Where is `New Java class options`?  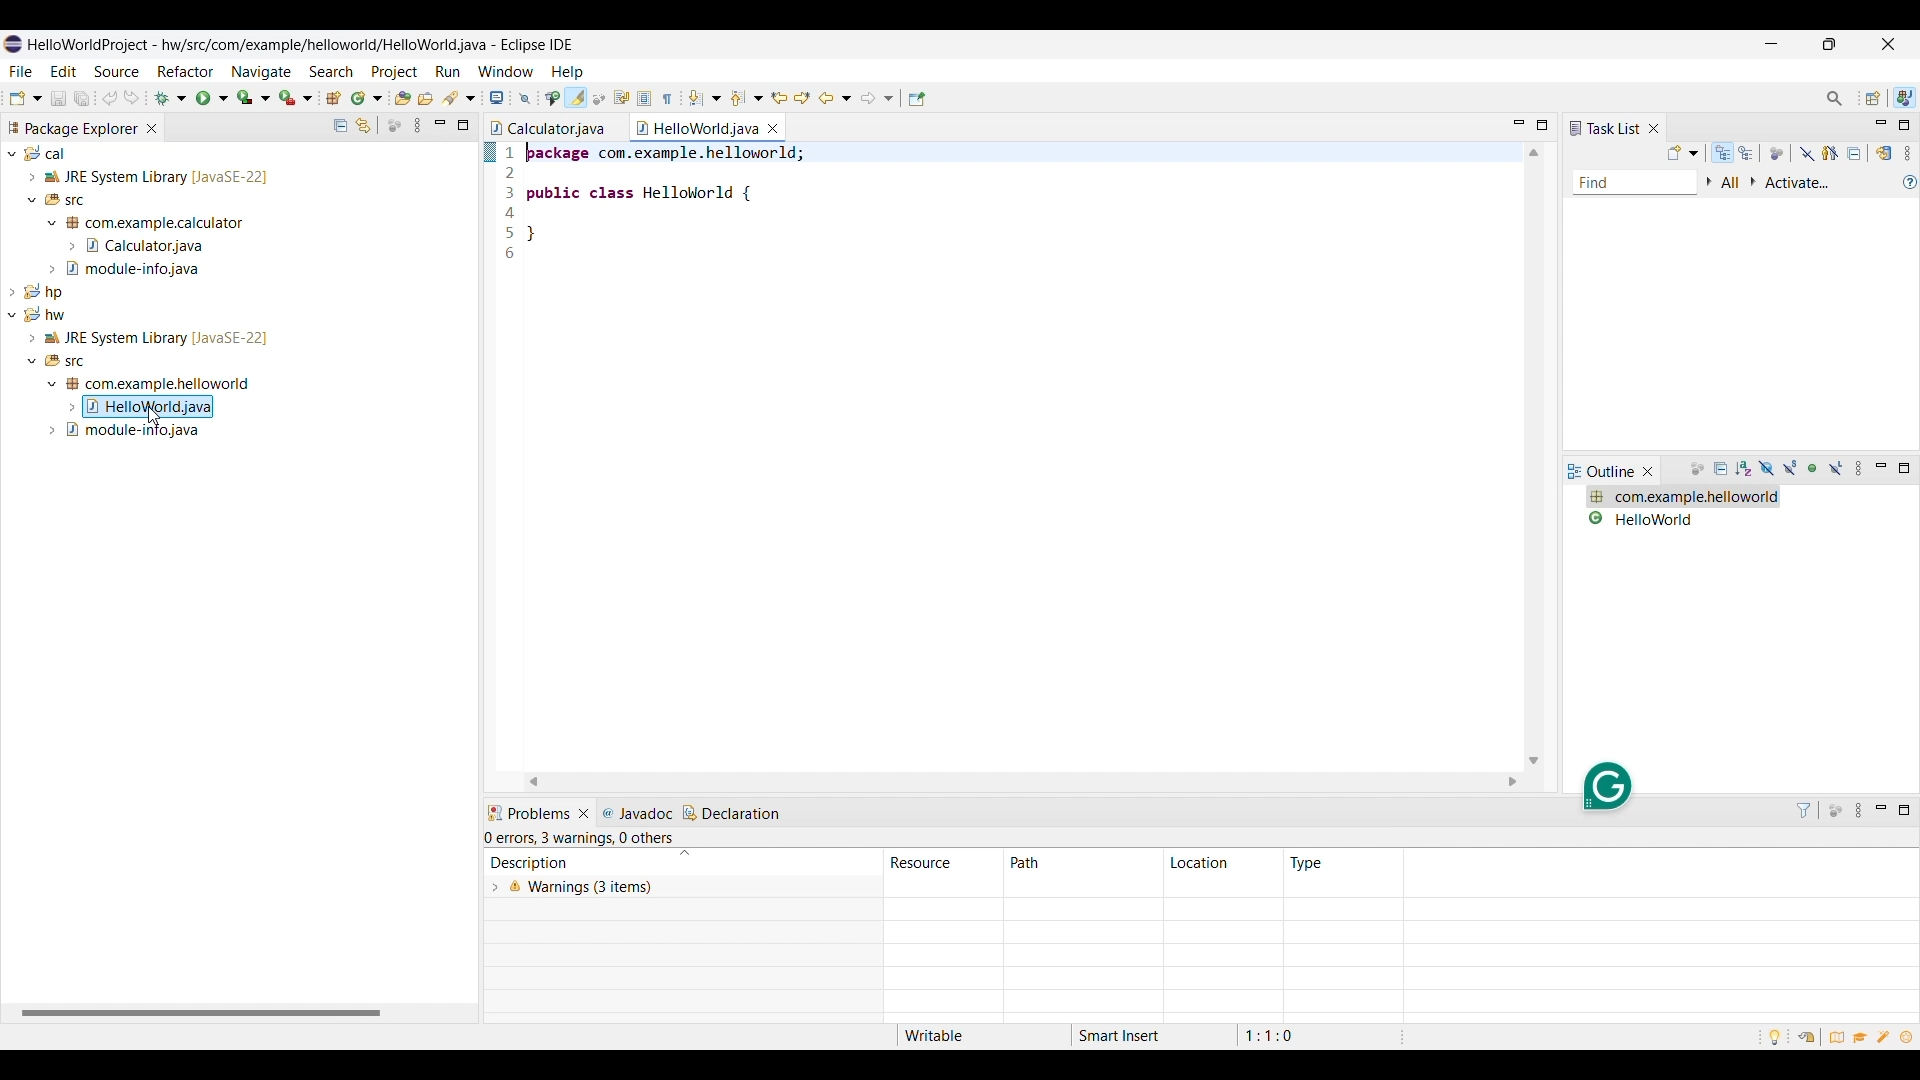
New Java class options is located at coordinates (367, 97).